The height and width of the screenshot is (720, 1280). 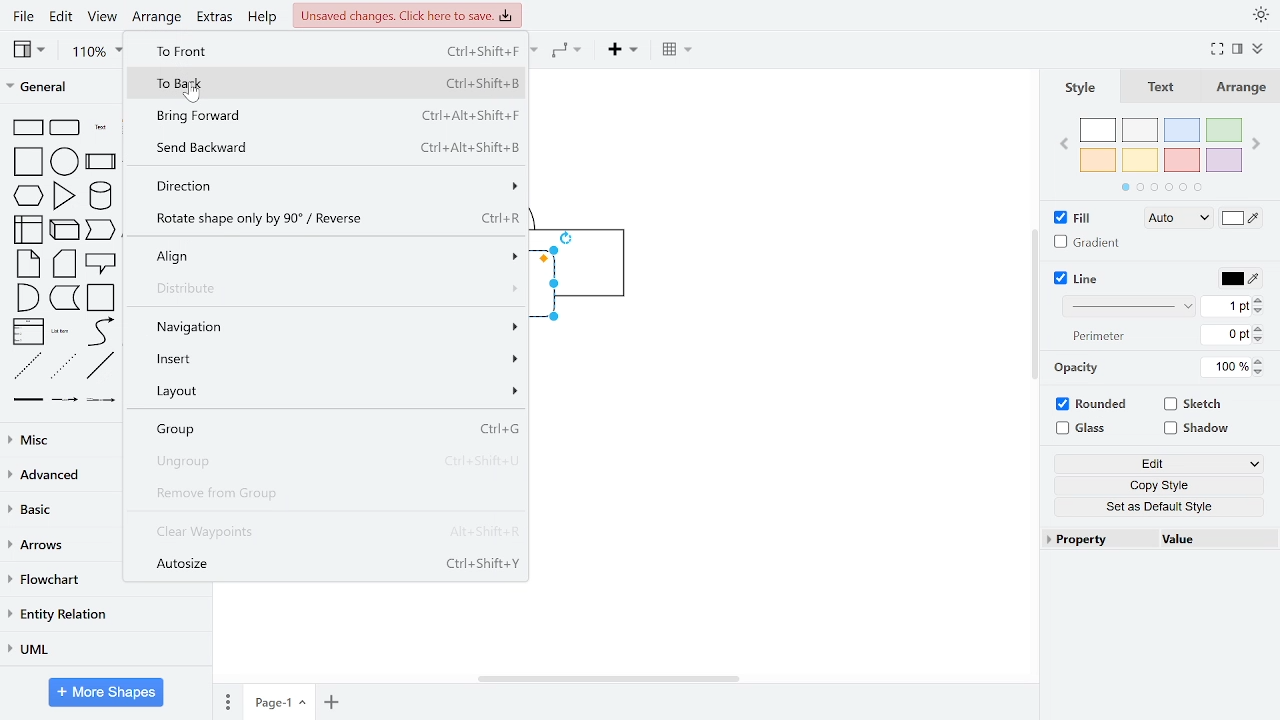 What do you see at coordinates (102, 17) in the screenshot?
I see `view` at bounding box center [102, 17].